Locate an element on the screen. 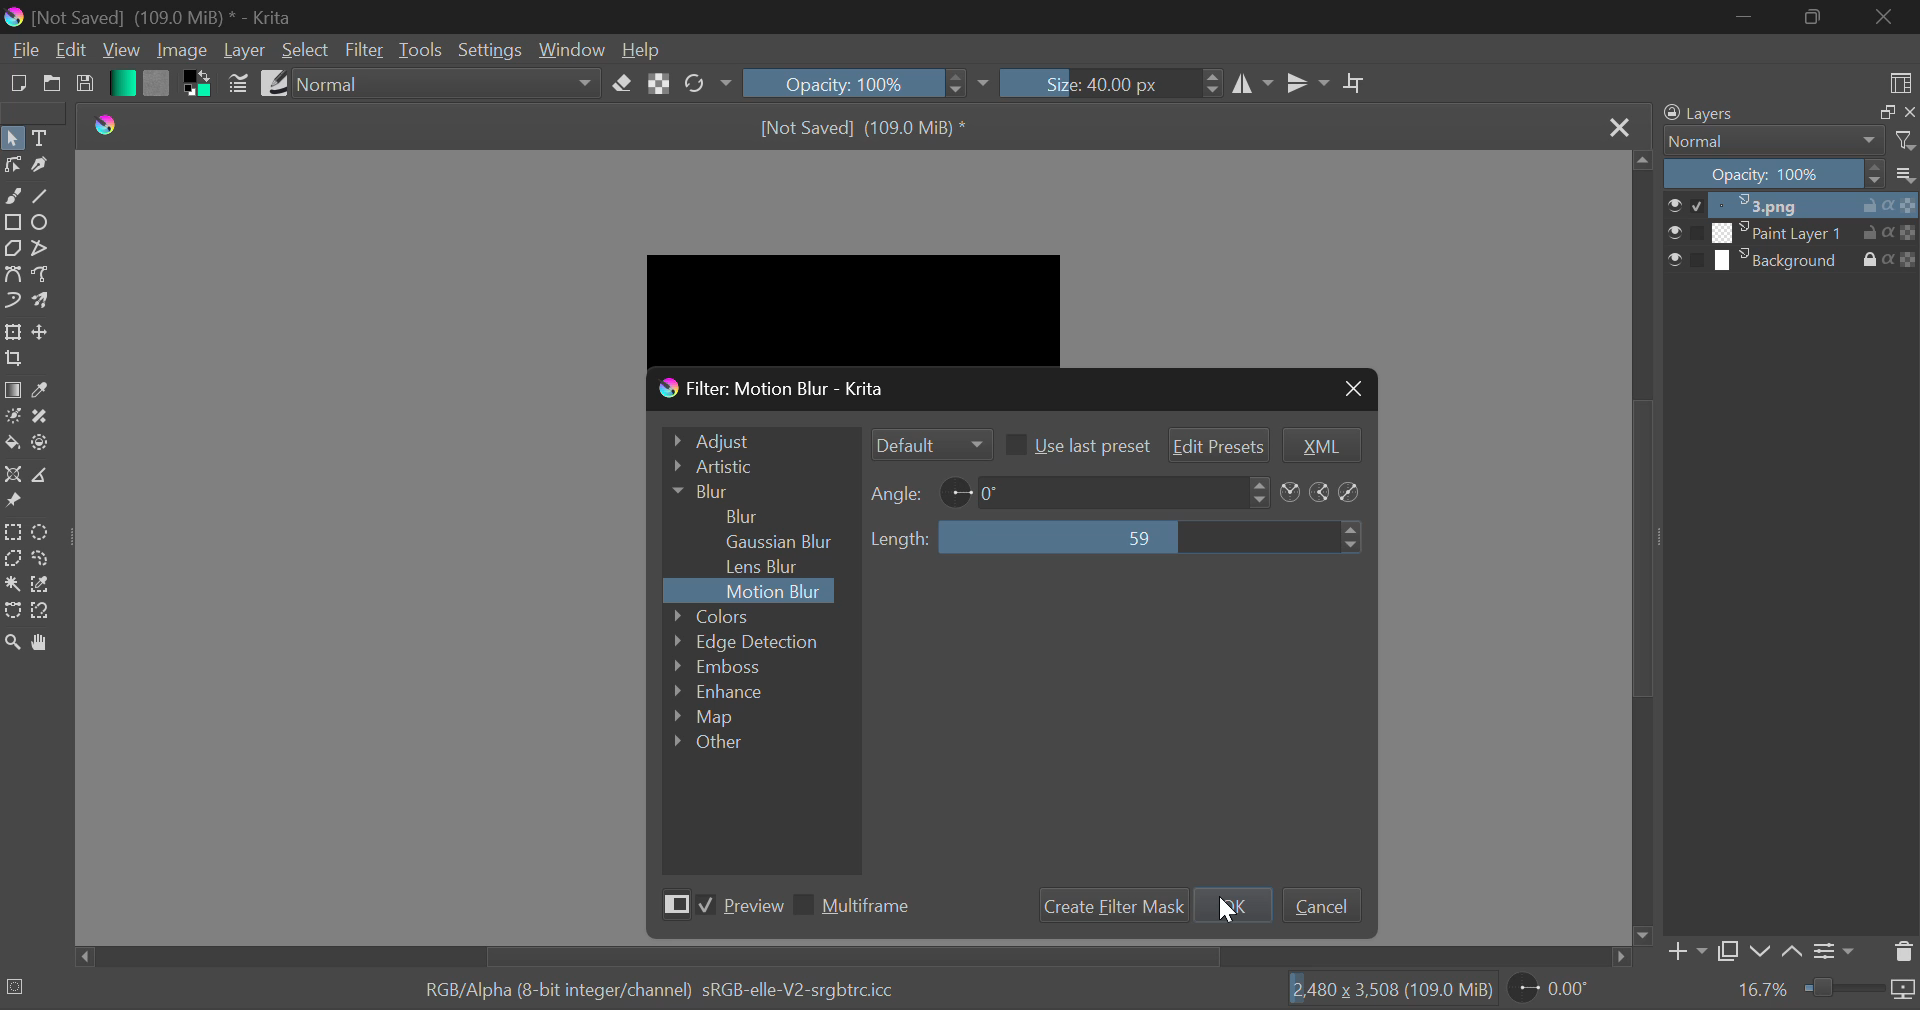  Vertical Mirror Flip is located at coordinates (1255, 86).